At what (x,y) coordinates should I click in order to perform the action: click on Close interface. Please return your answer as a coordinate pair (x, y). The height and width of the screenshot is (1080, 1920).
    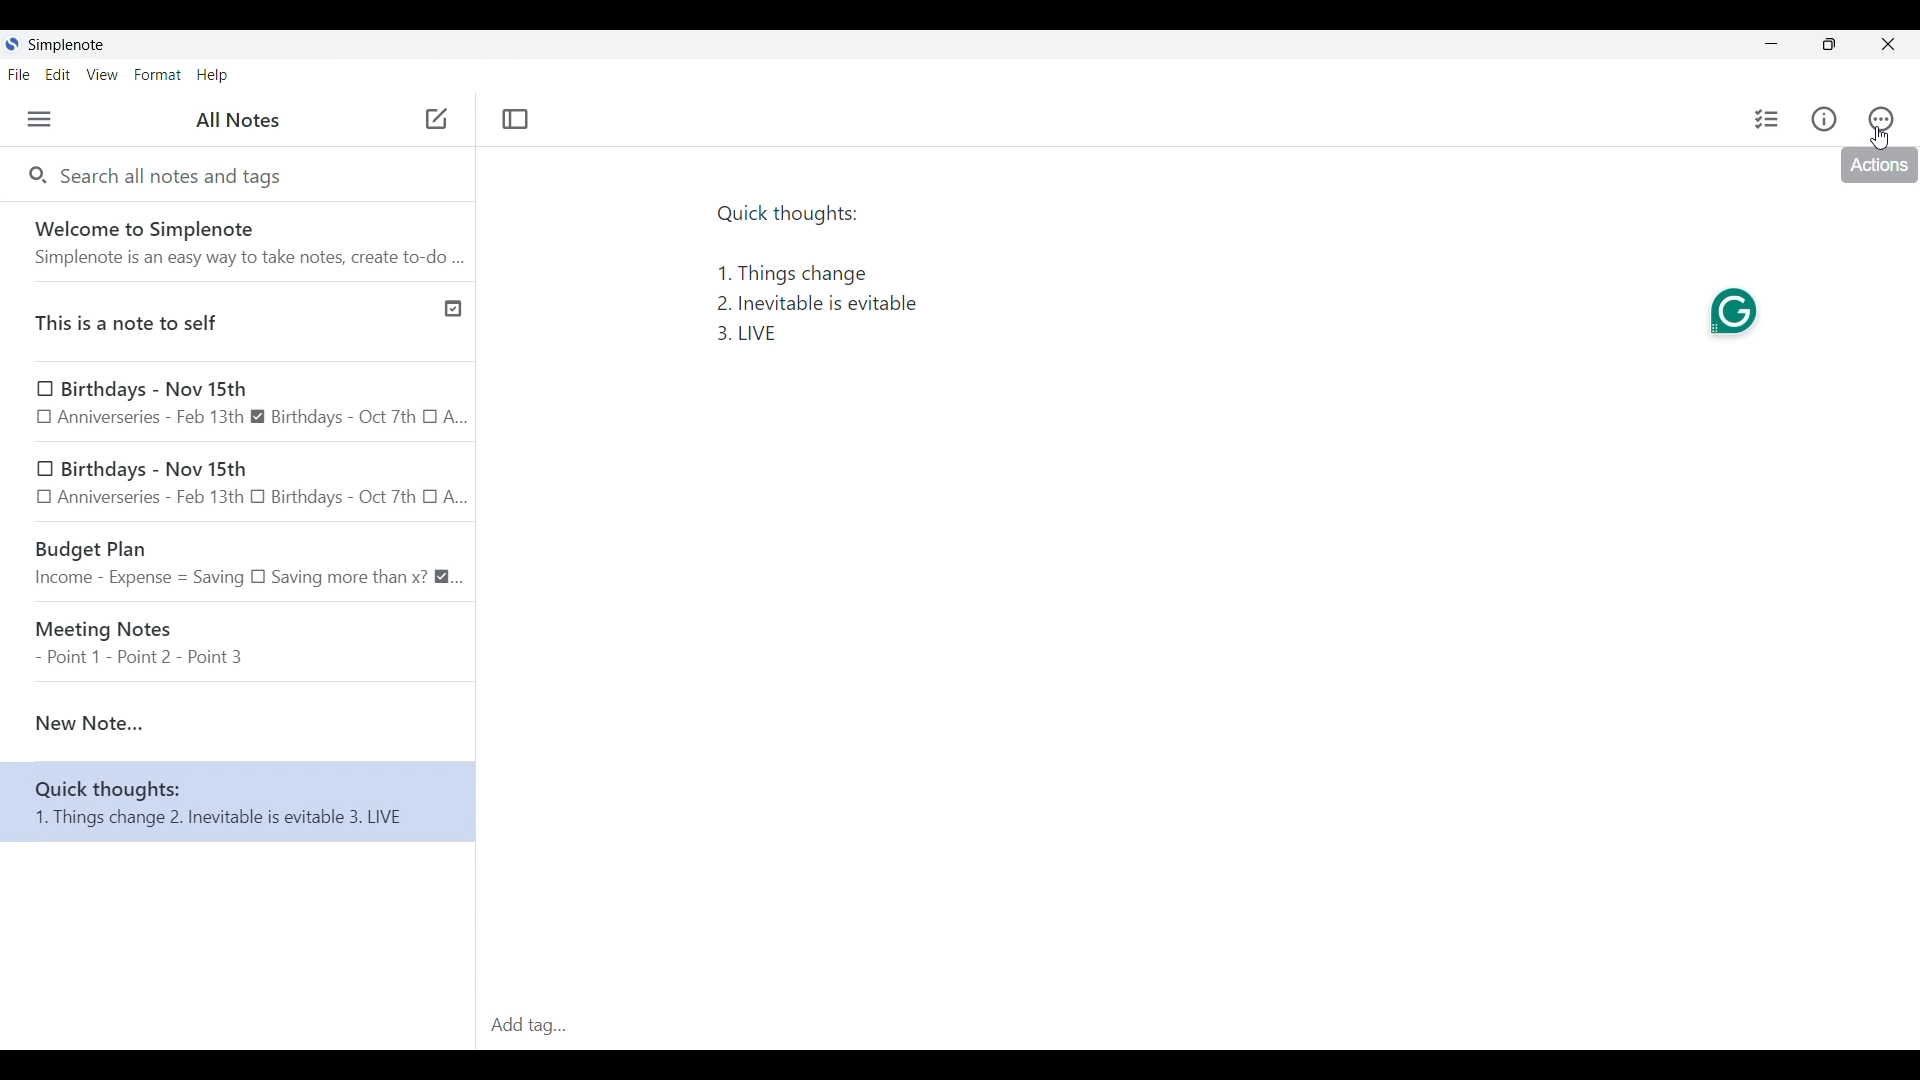
    Looking at the image, I should click on (1887, 44).